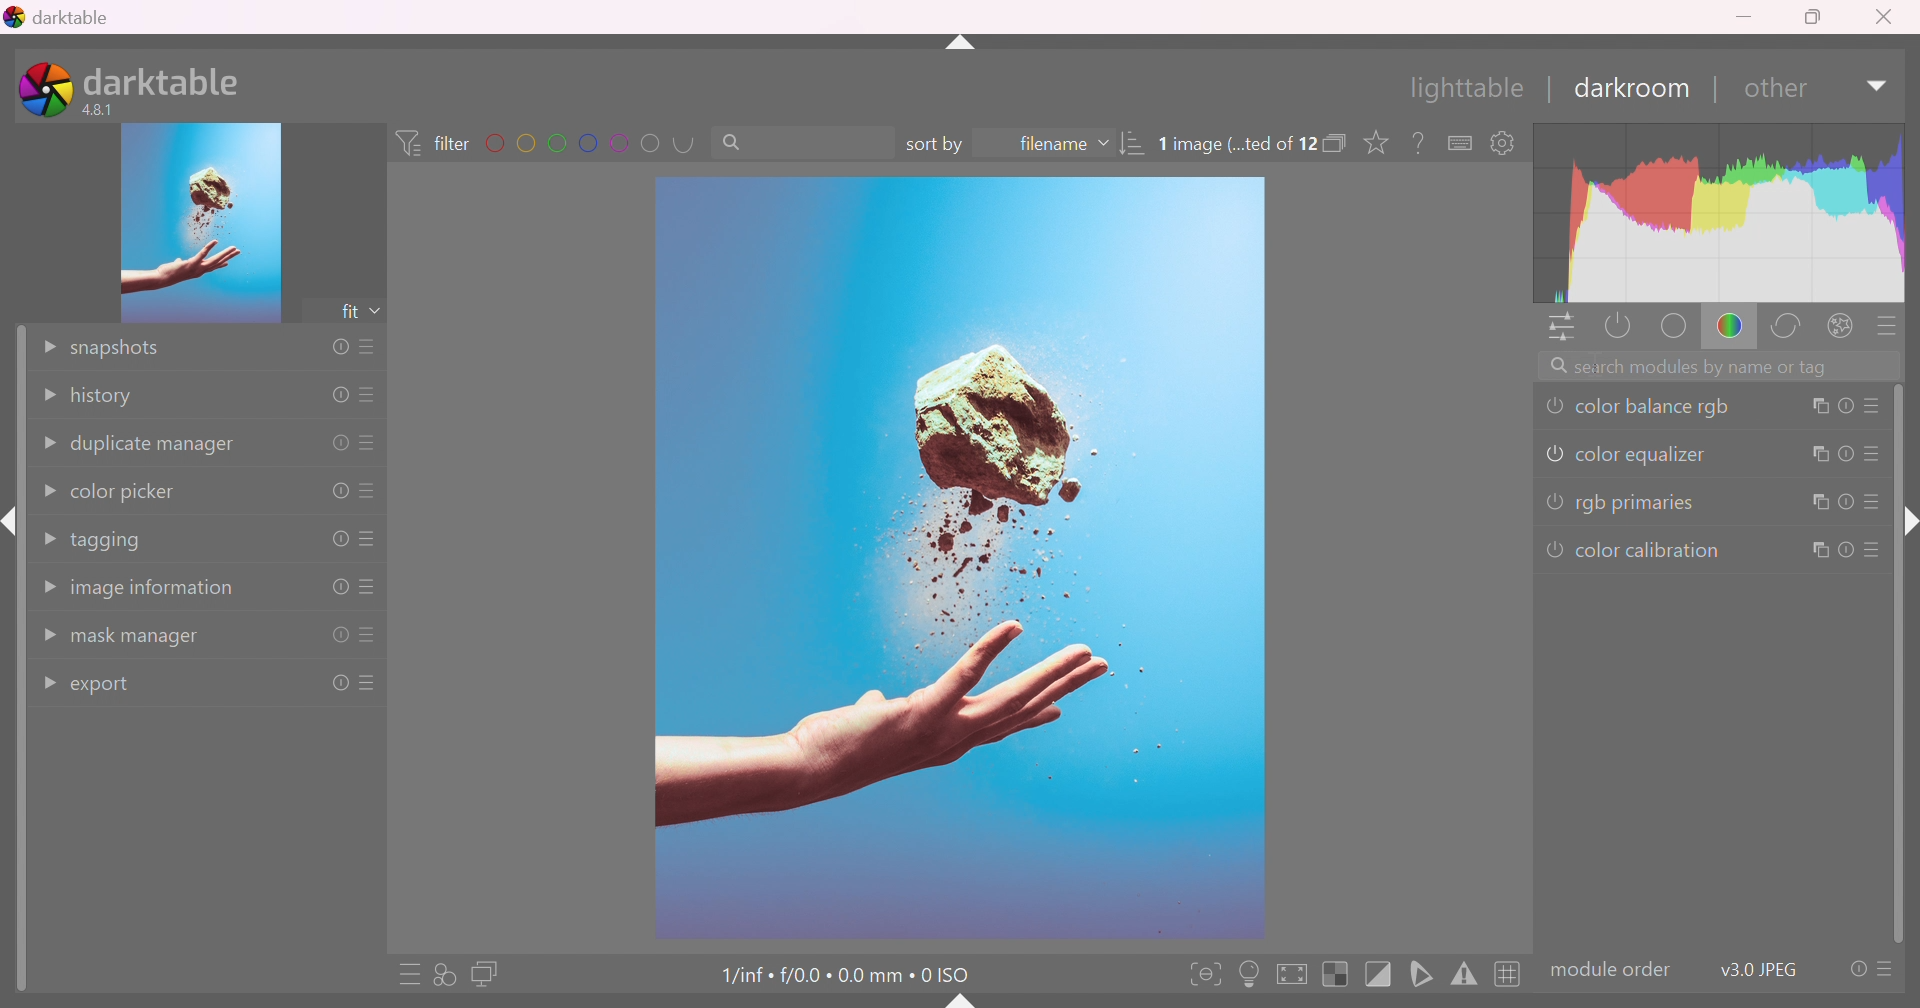  What do you see at coordinates (1816, 456) in the screenshot?
I see `multiple instance actions` at bounding box center [1816, 456].